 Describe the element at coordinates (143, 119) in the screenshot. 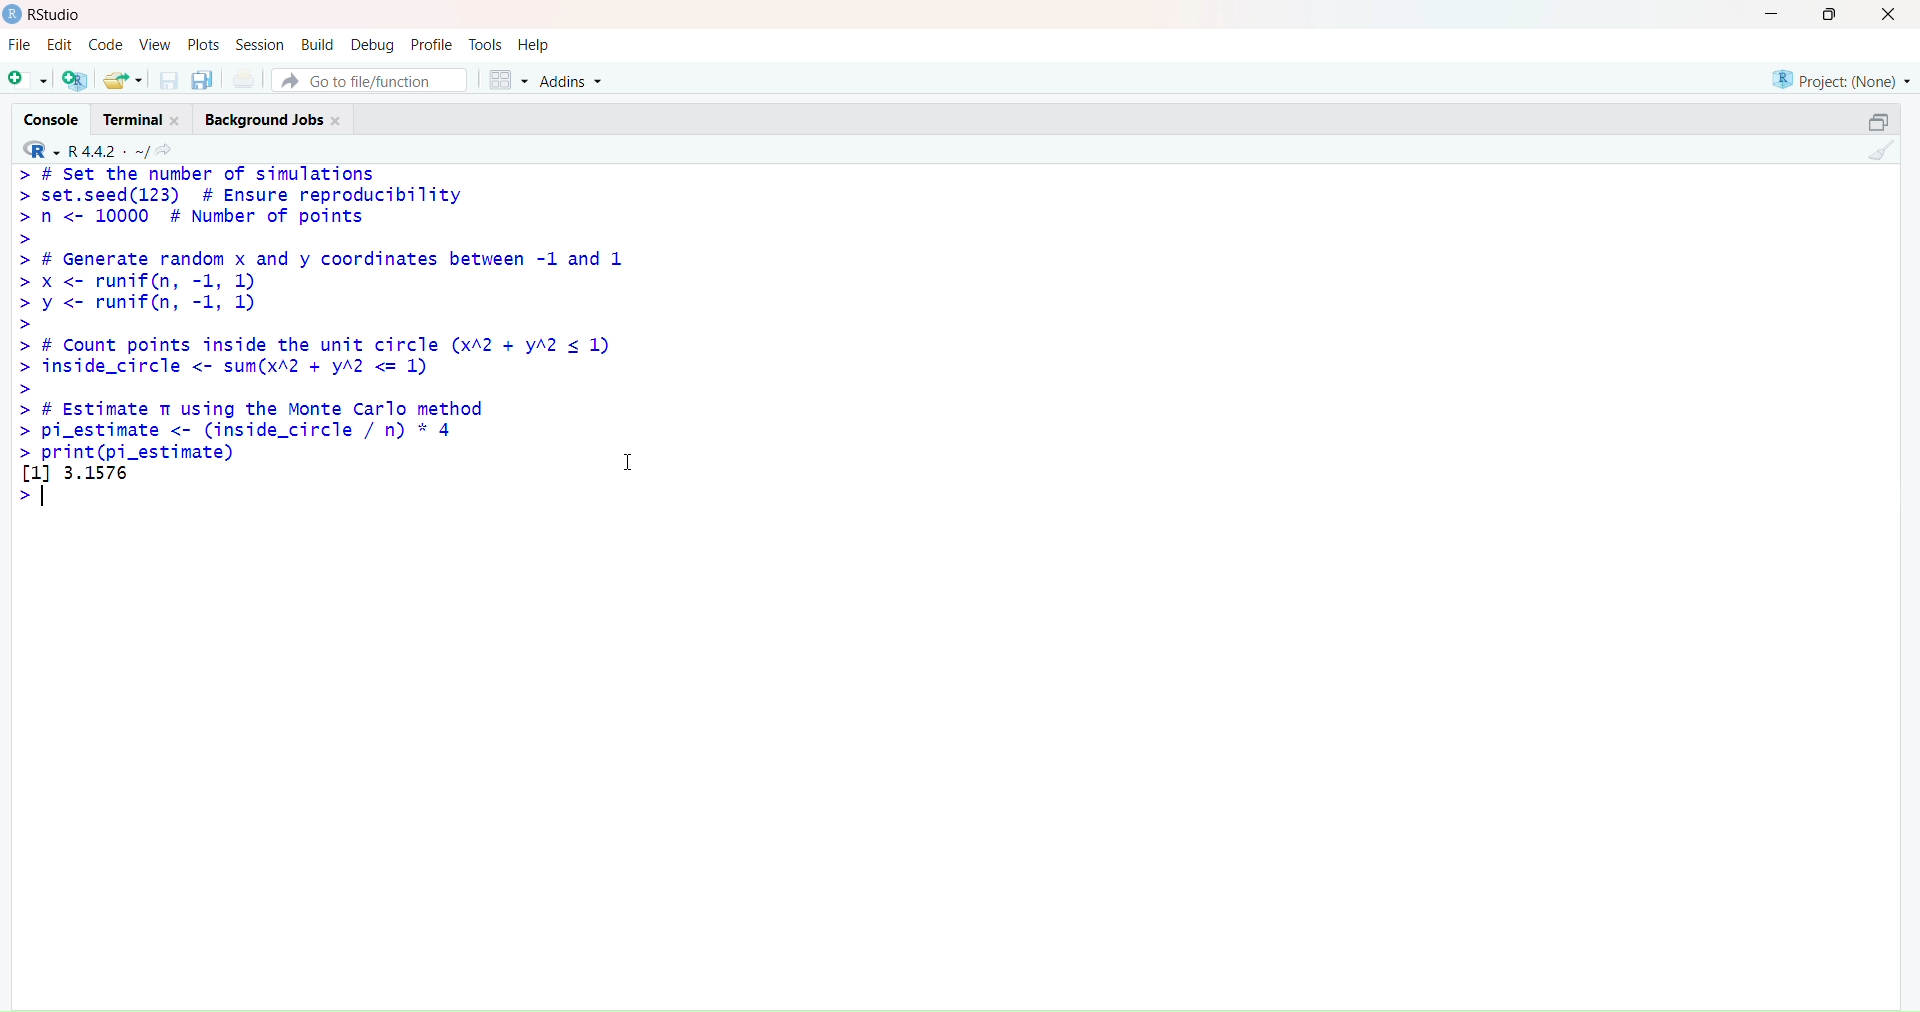

I see `Terminal` at that location.